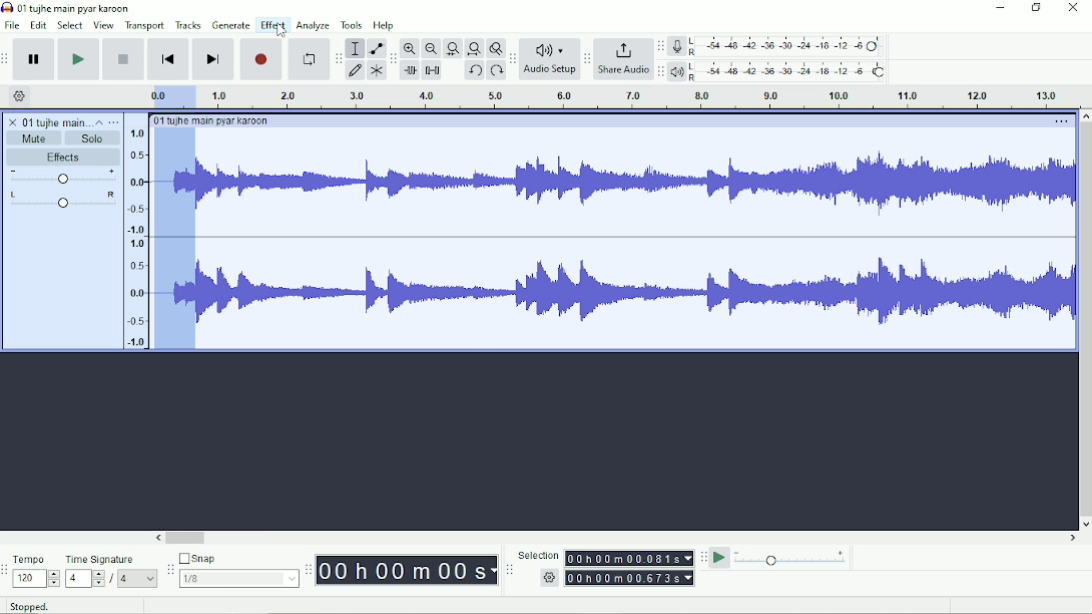 The height and width of the screenshot is (614, 1092). What do you see at coordinates (137, 578) in the screenshot?
I see `4` at bounding box center [137, 578].